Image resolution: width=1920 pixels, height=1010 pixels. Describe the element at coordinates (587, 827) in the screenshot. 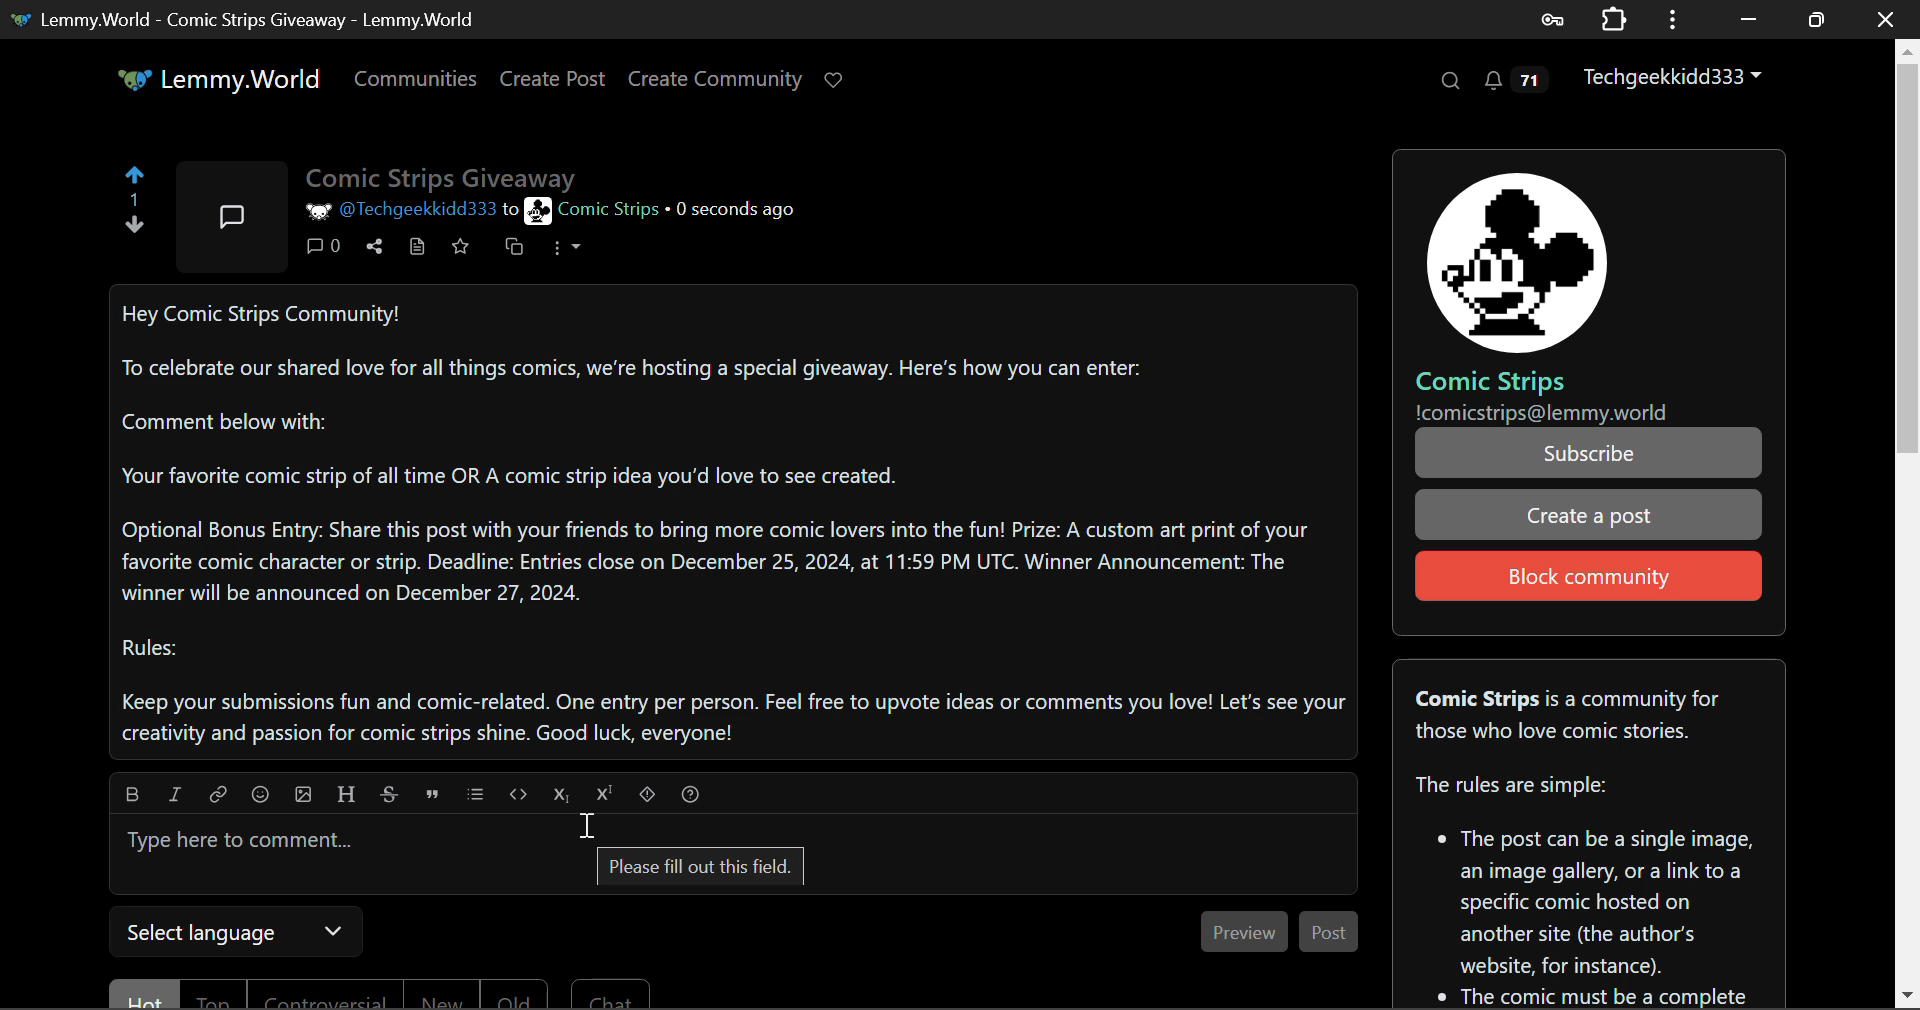

I see `Cursor AFTER_LAST_ACTION` at that location.